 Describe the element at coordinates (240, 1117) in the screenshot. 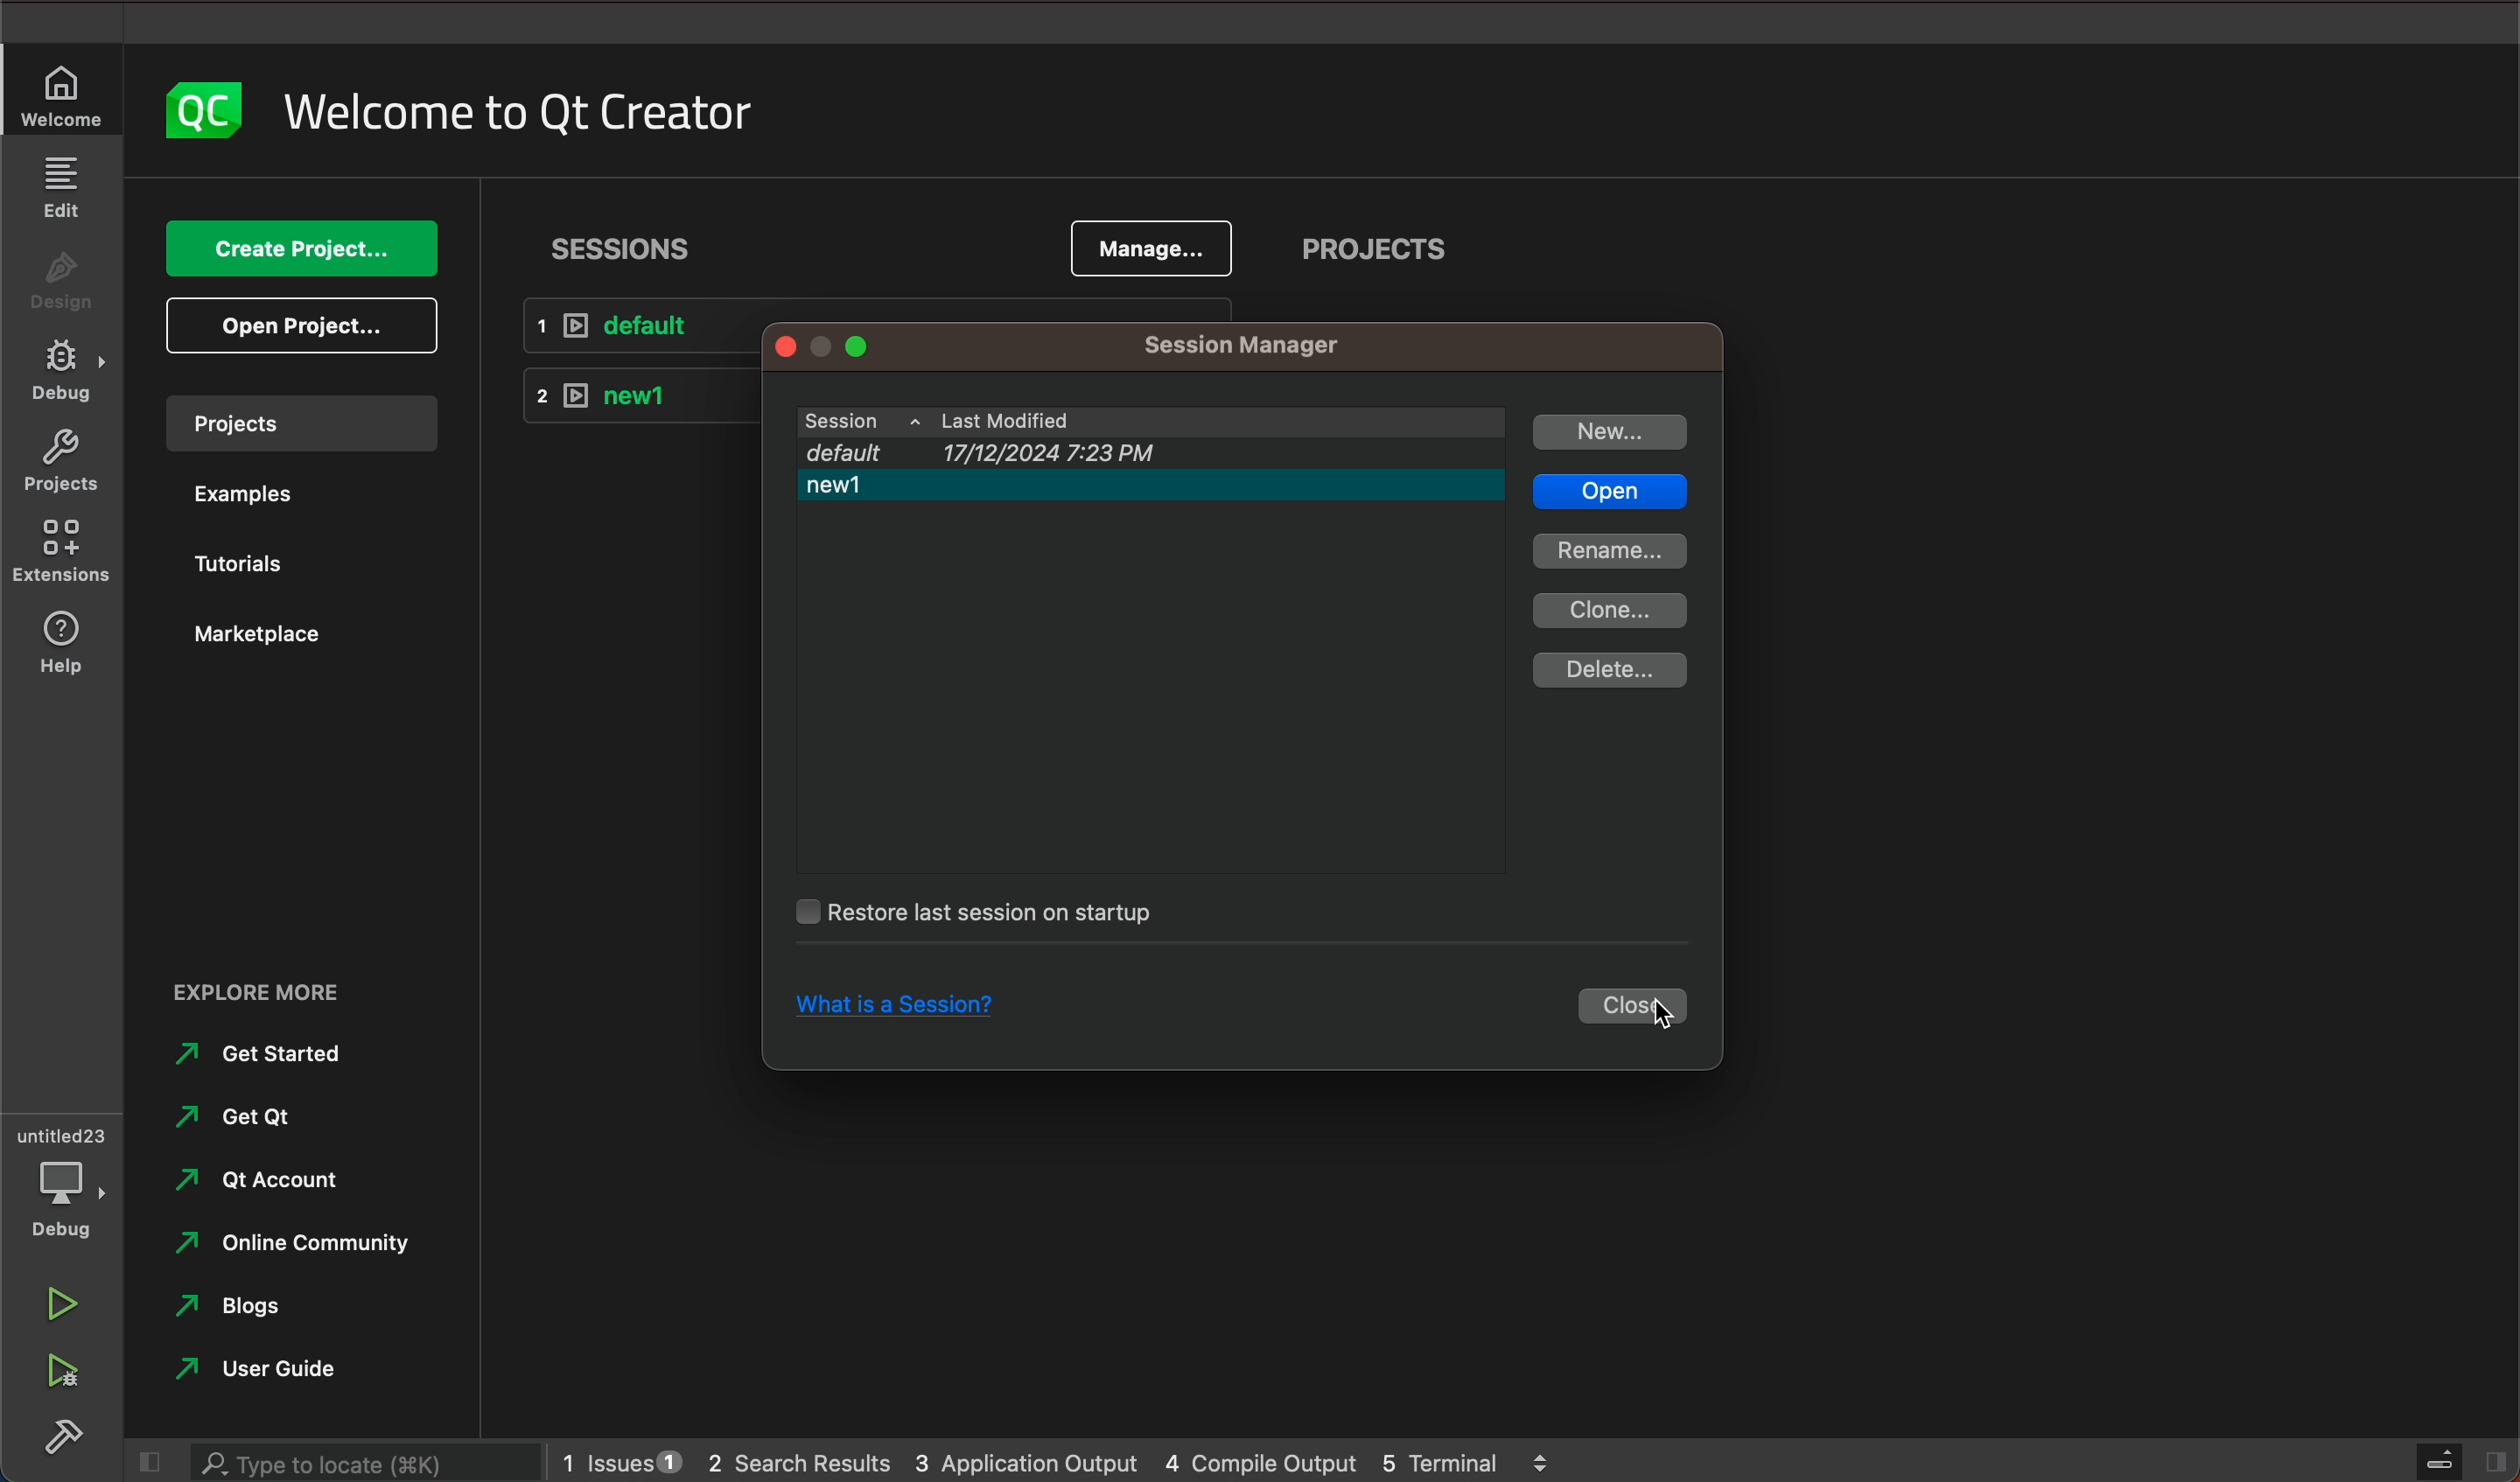

I see `get qt` at that location.